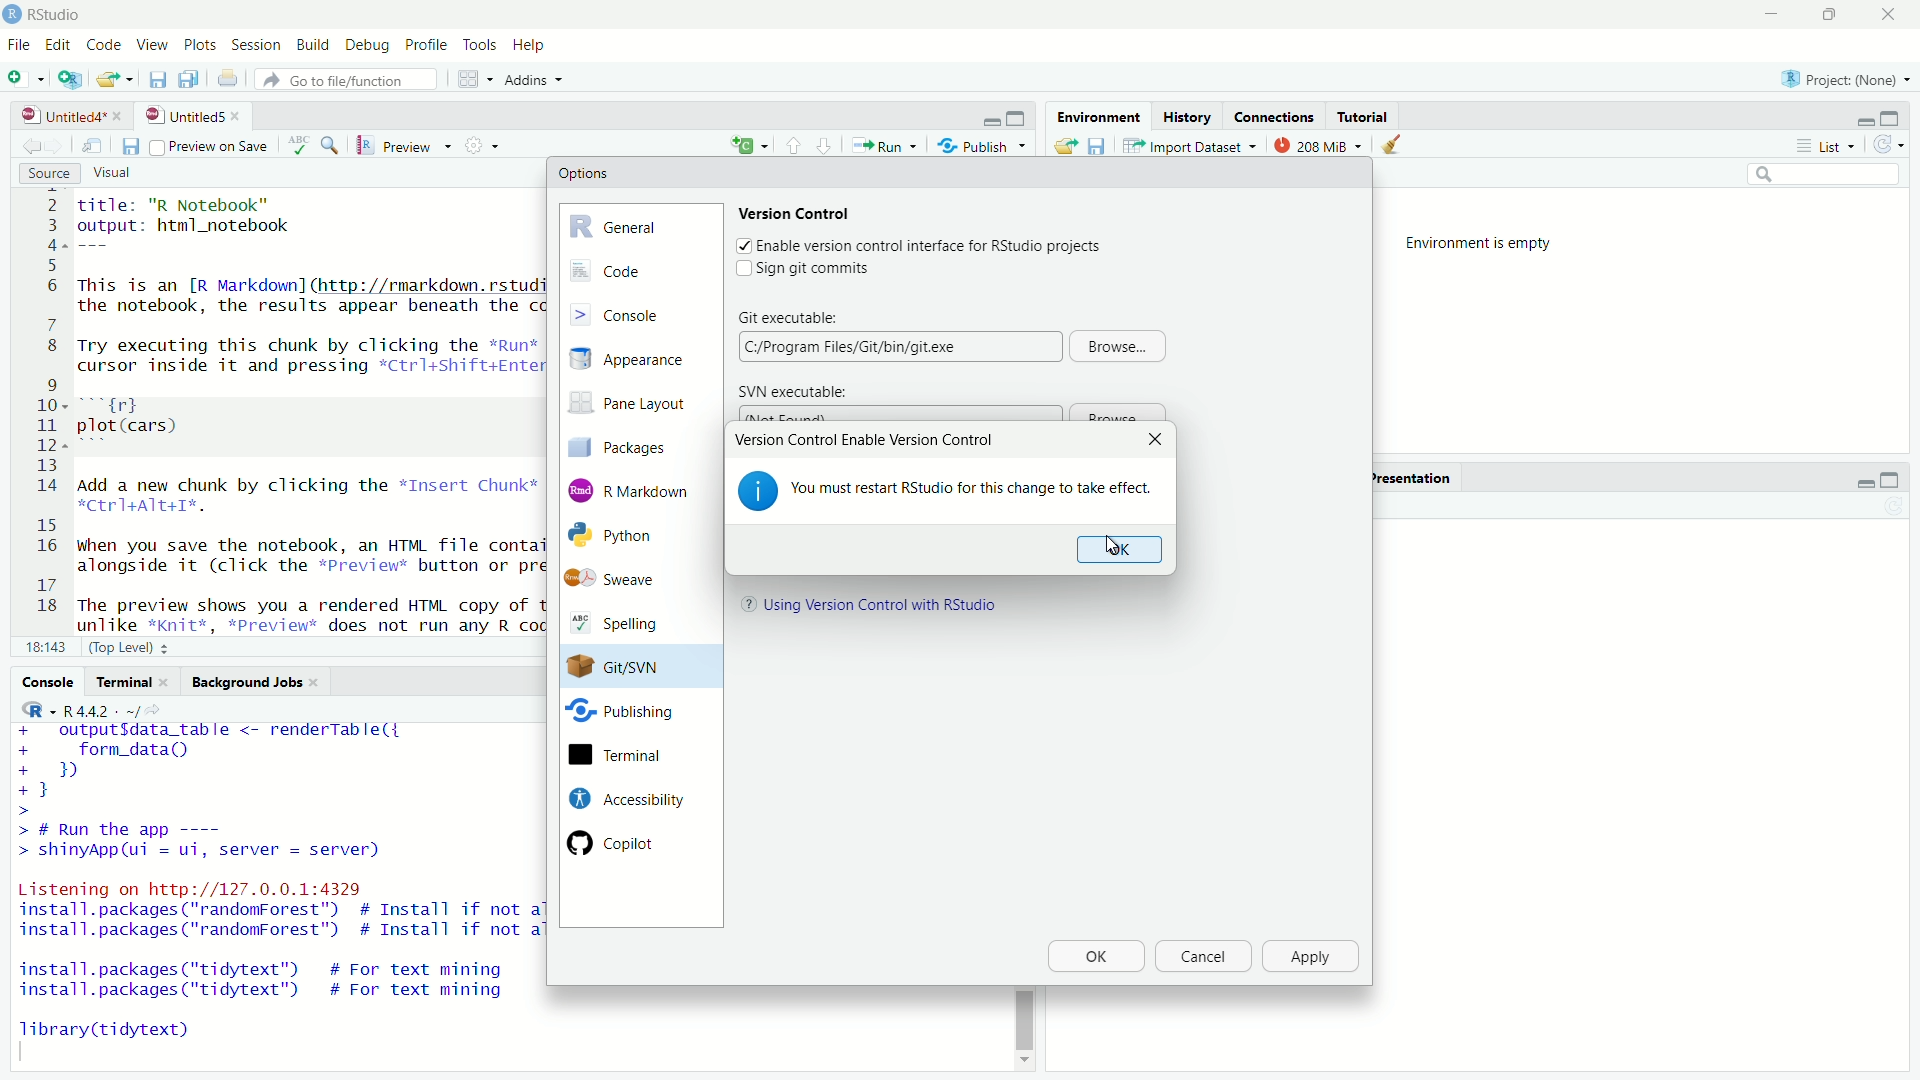 The width and height of the screenshot is (1920, 1080). I want to click on Git/SVN, so click(622, 667).